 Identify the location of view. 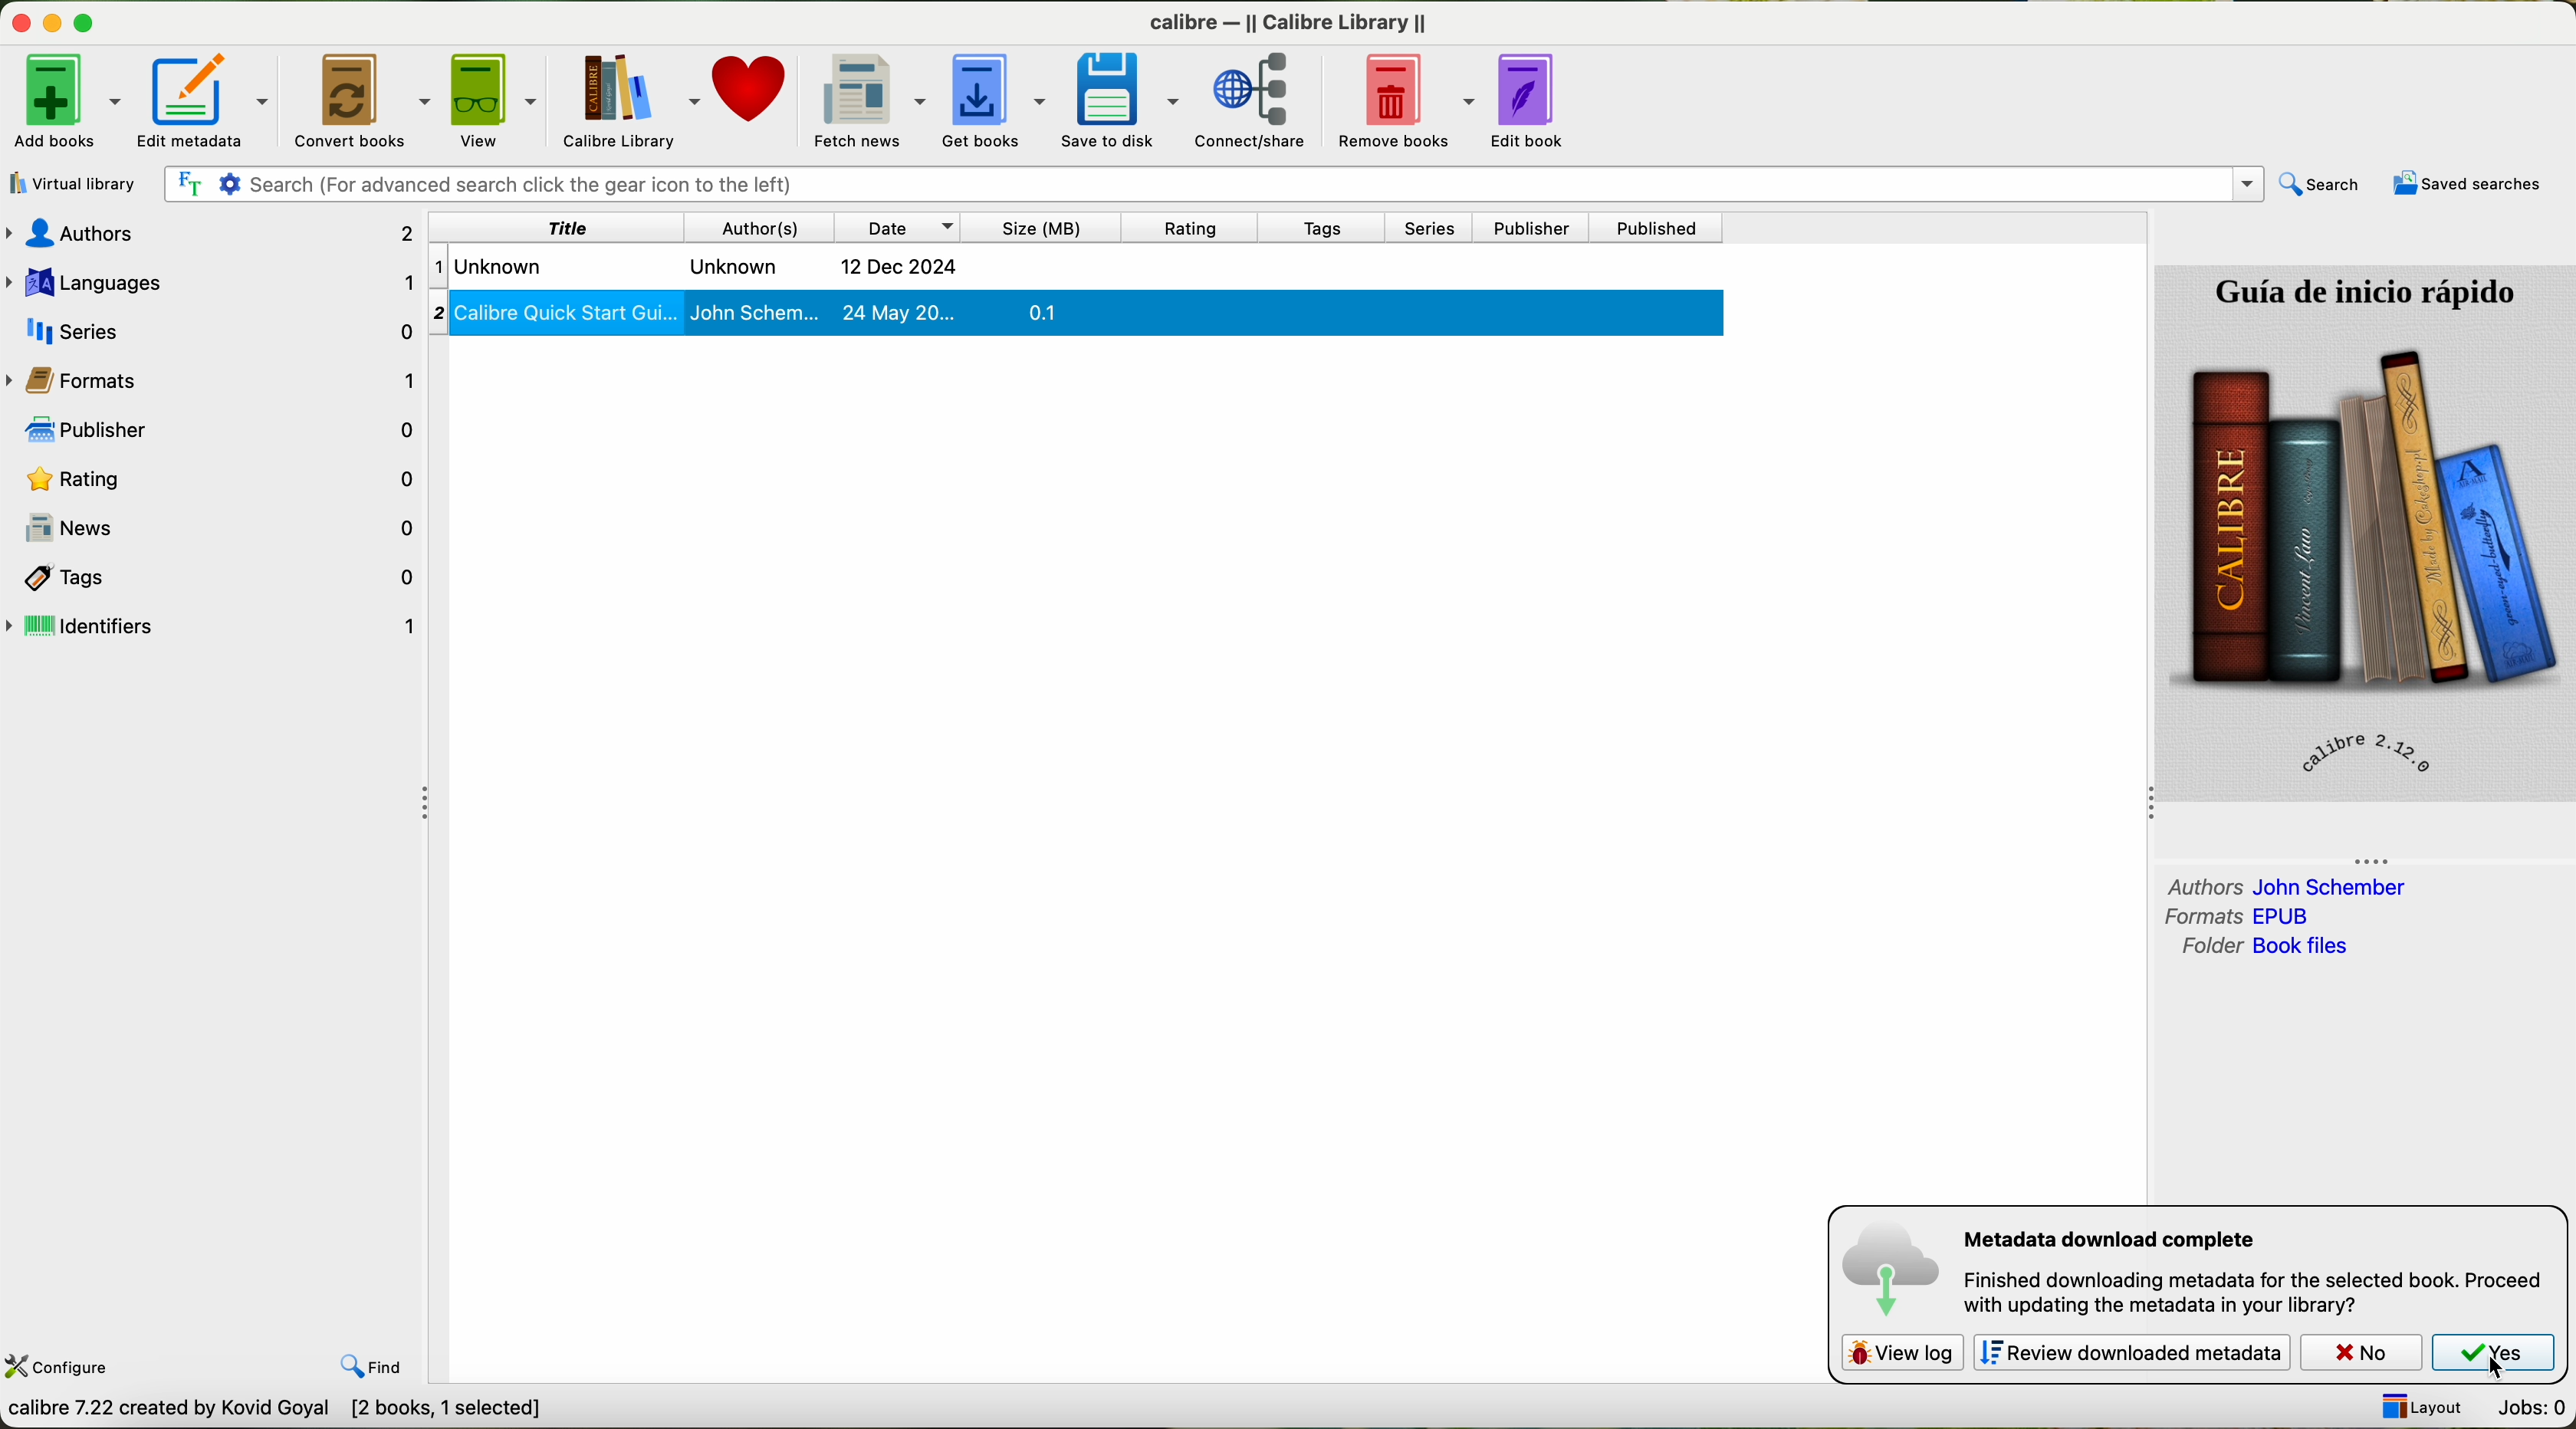
(501, 98).